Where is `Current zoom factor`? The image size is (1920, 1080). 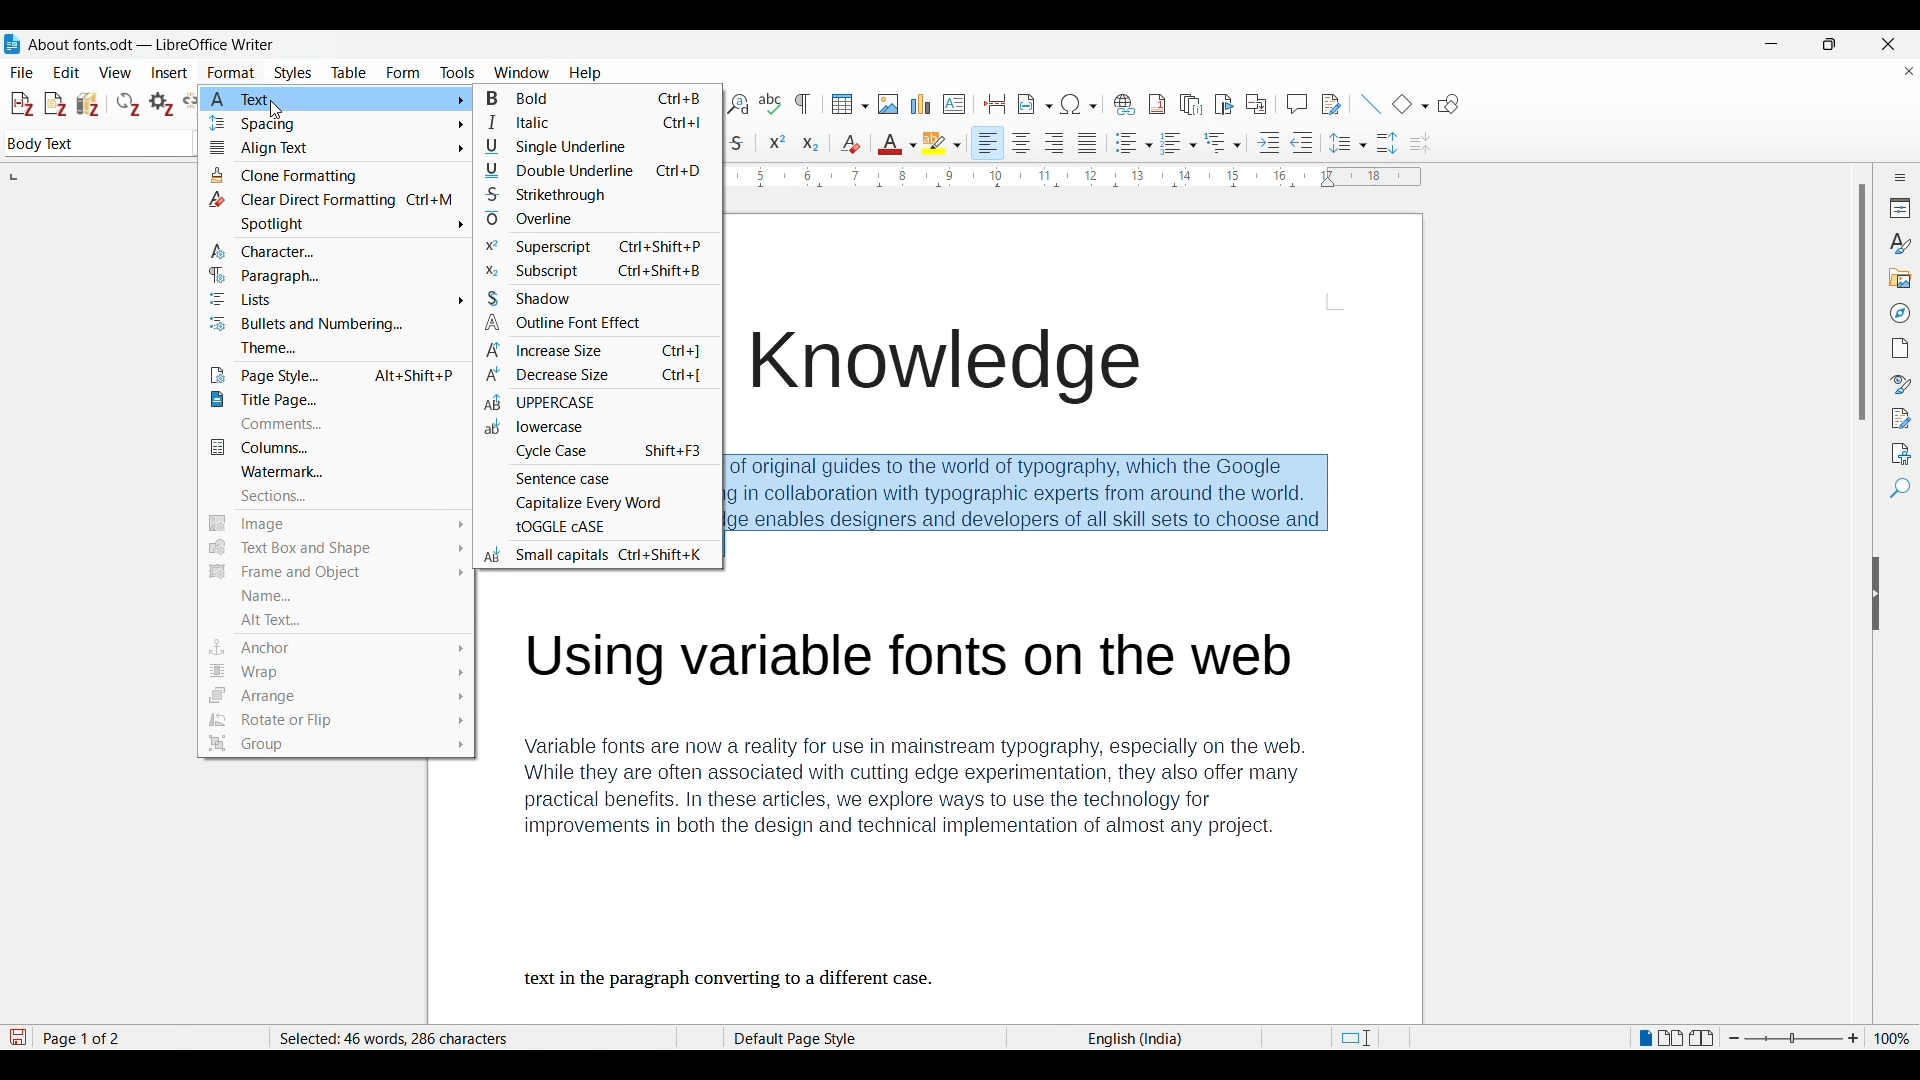 Current zoom factor is located at coordinates (1892, 1038).